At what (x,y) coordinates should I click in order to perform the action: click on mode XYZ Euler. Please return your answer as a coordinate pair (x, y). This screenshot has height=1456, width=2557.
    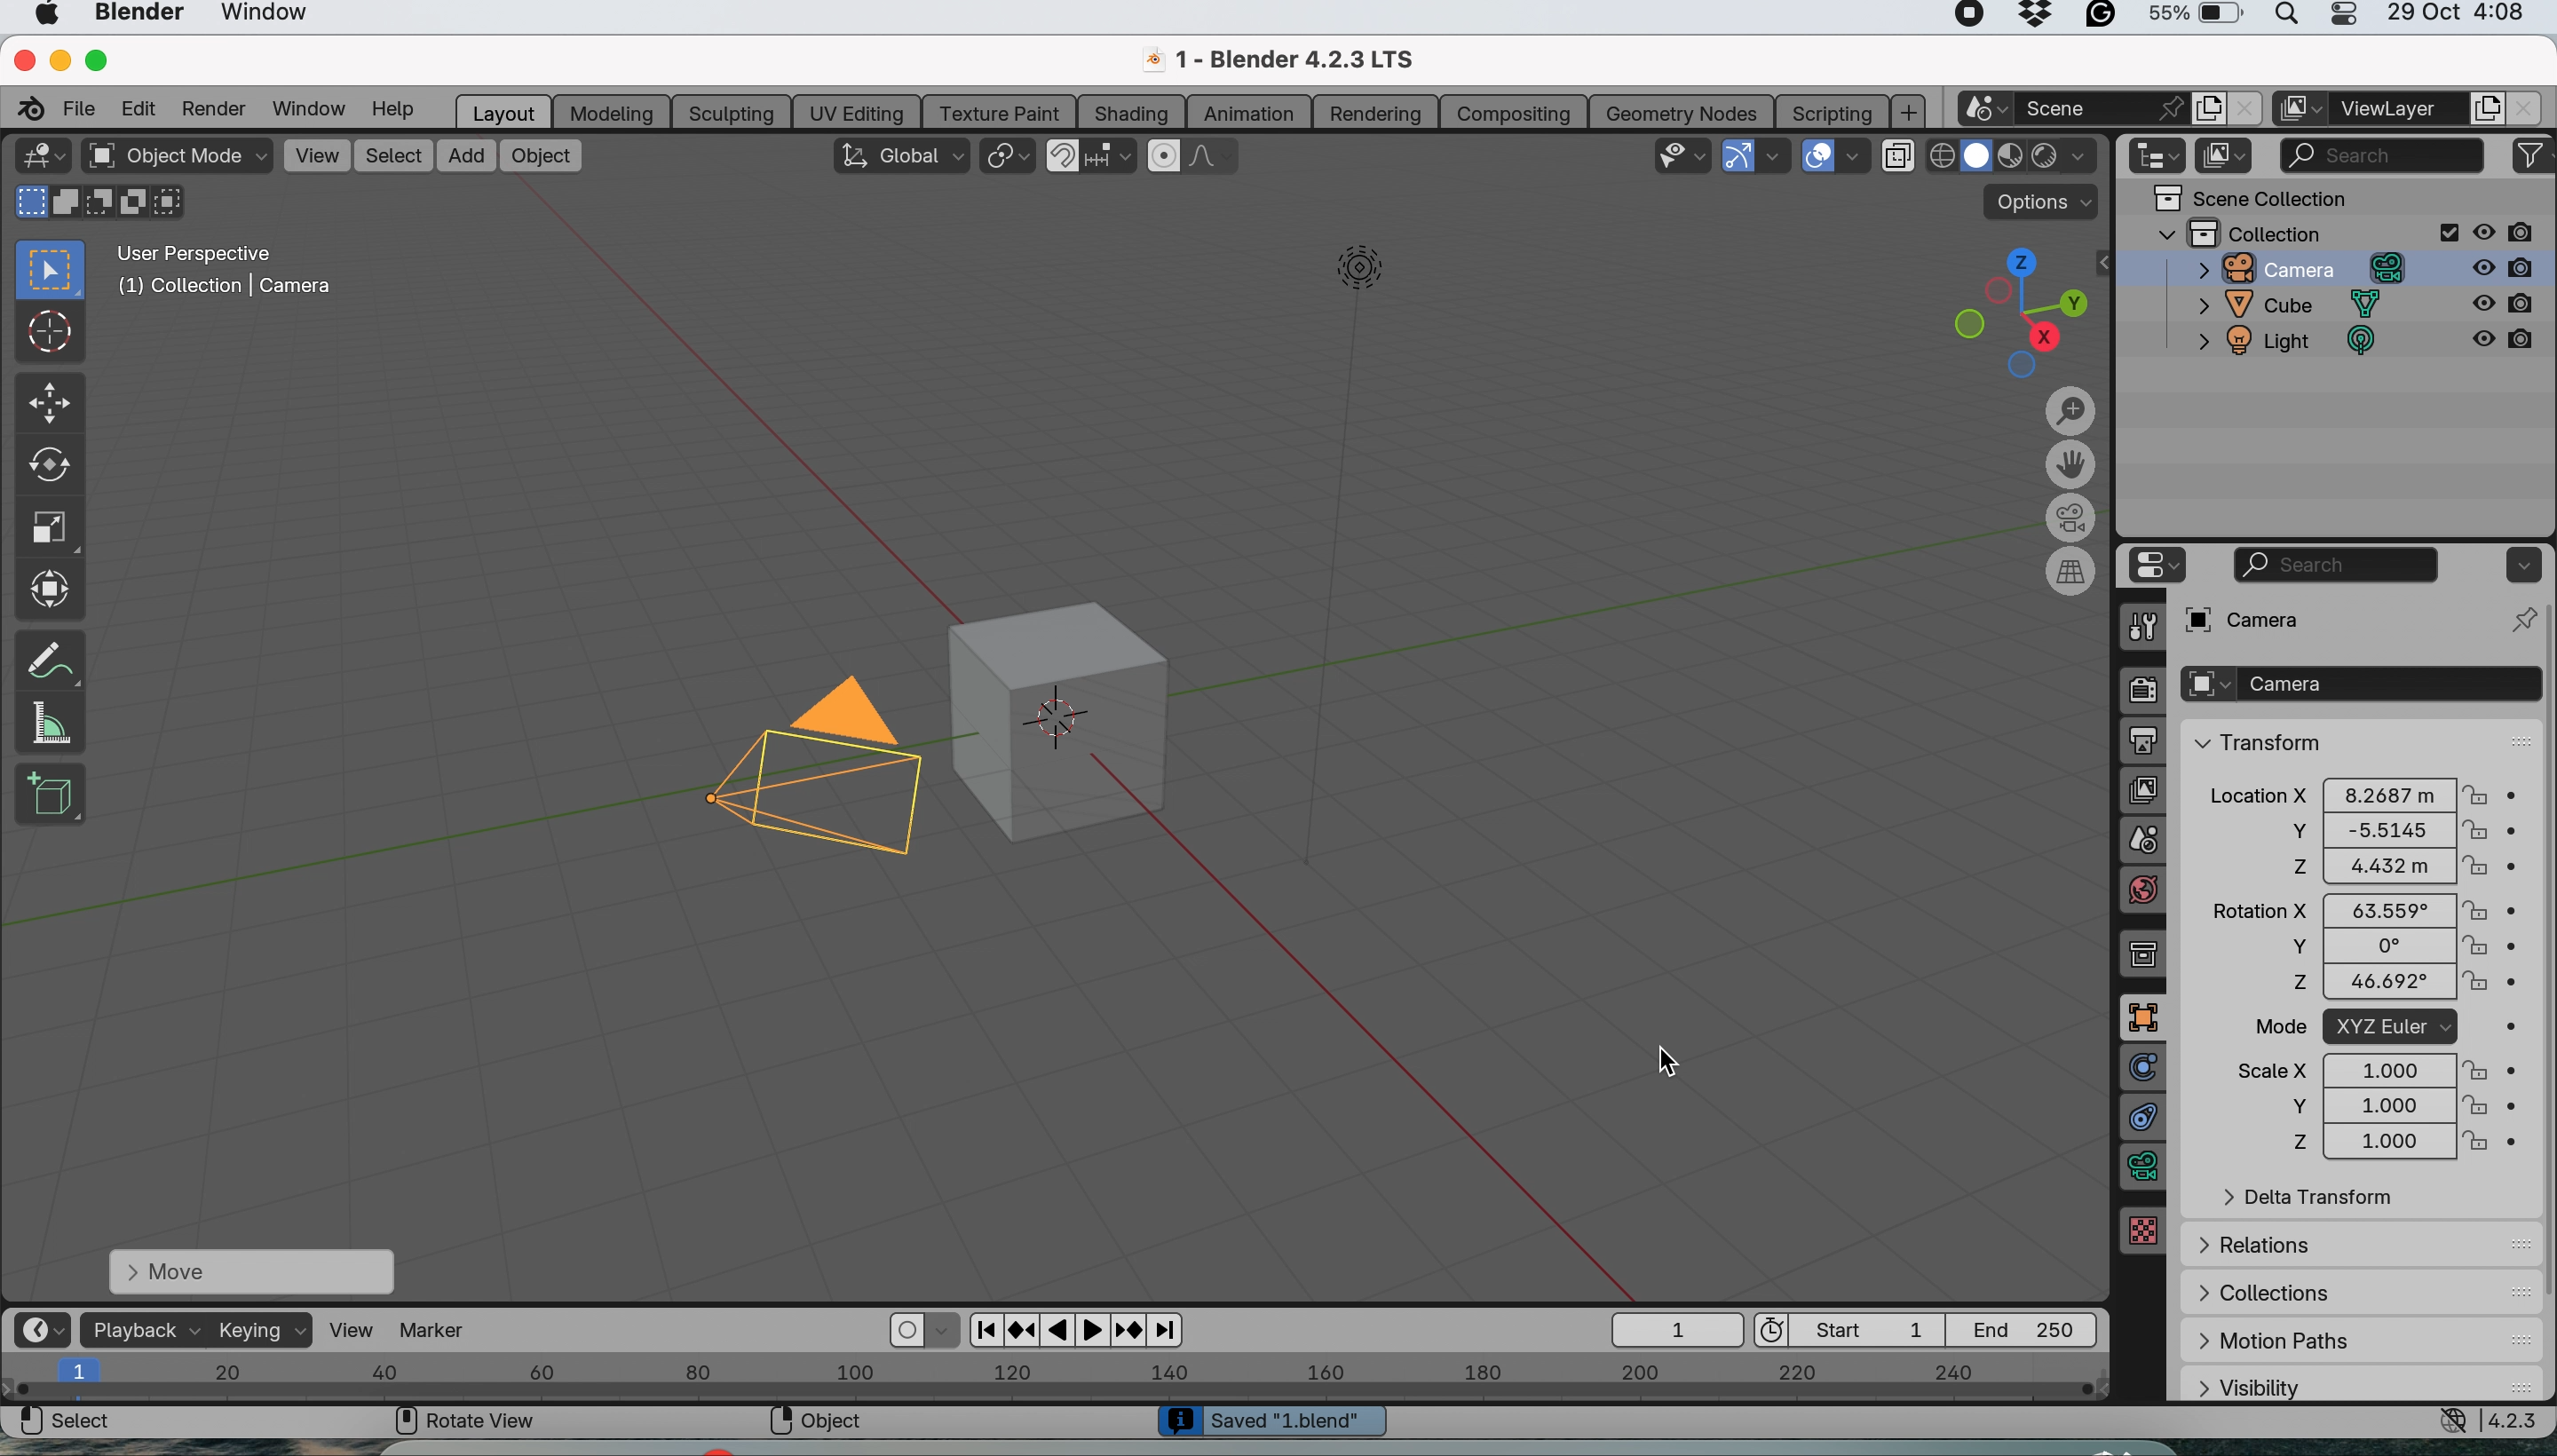
    Looking at the image, I should click on (2371, 1028).